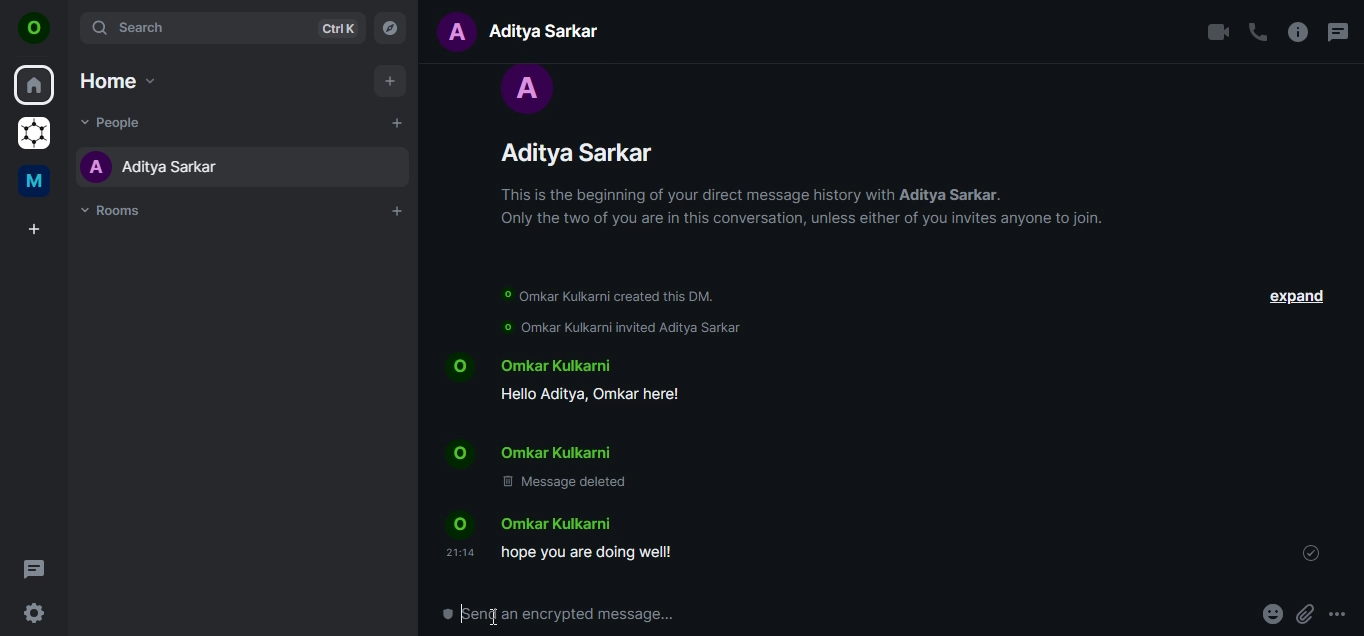 Image resolution: width=1364 pixels, height=636 pixels. What do you see at coordinates (34, 613) in the screenshot?
I see `quick settings` at bounding box center [34, 613].